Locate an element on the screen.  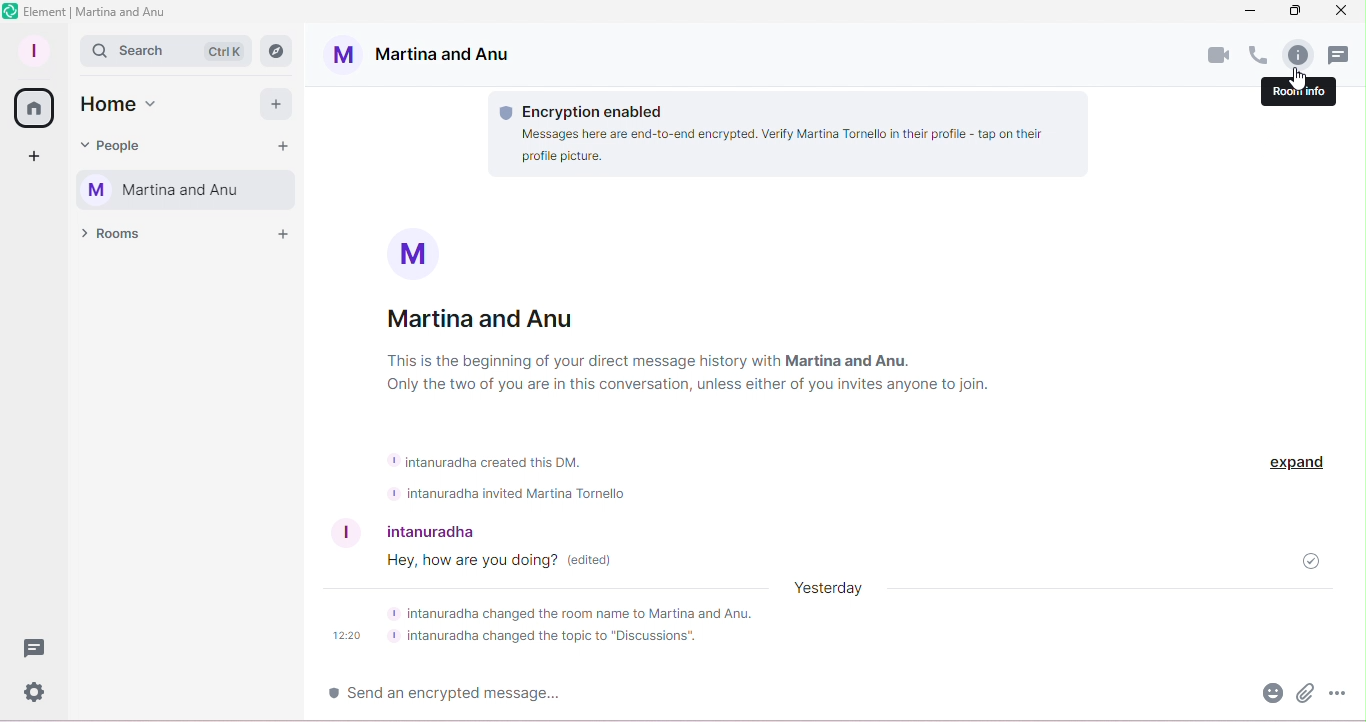
intanuradha changed the topic to "Discussions" is located at coordinates (549, 638).